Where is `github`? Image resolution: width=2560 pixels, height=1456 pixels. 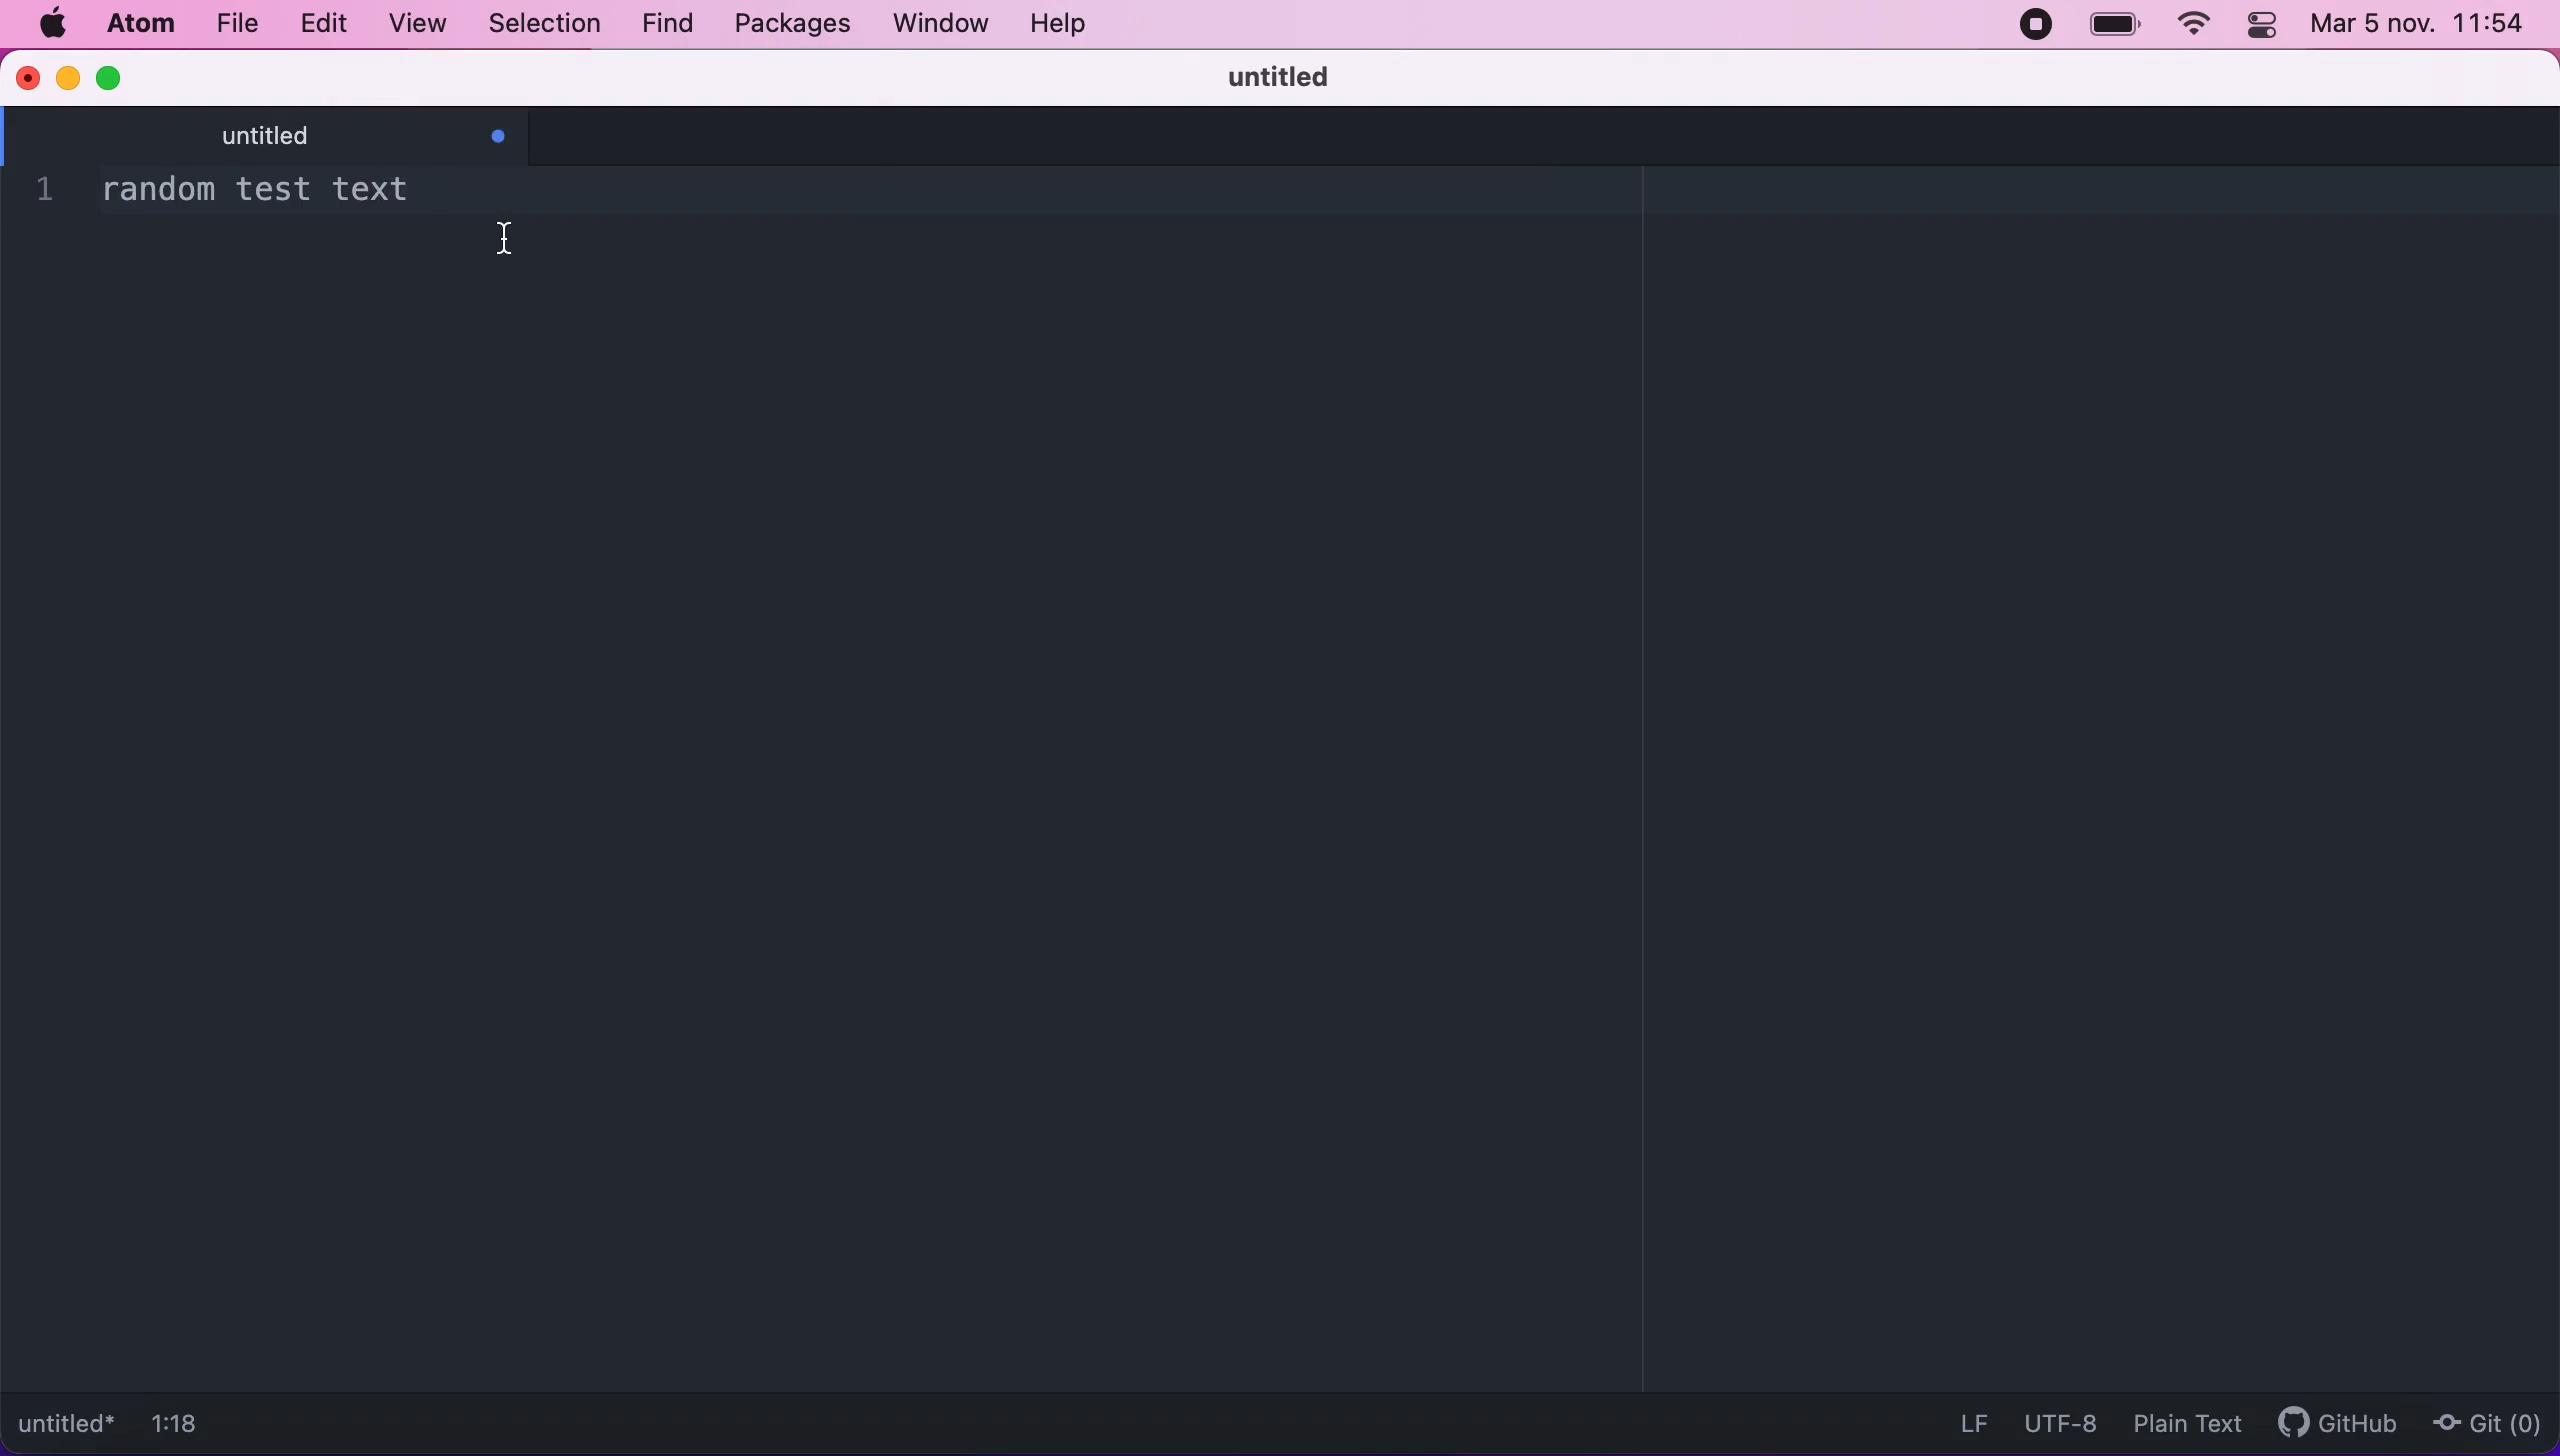 github is located at coordinates (2328, 1426).